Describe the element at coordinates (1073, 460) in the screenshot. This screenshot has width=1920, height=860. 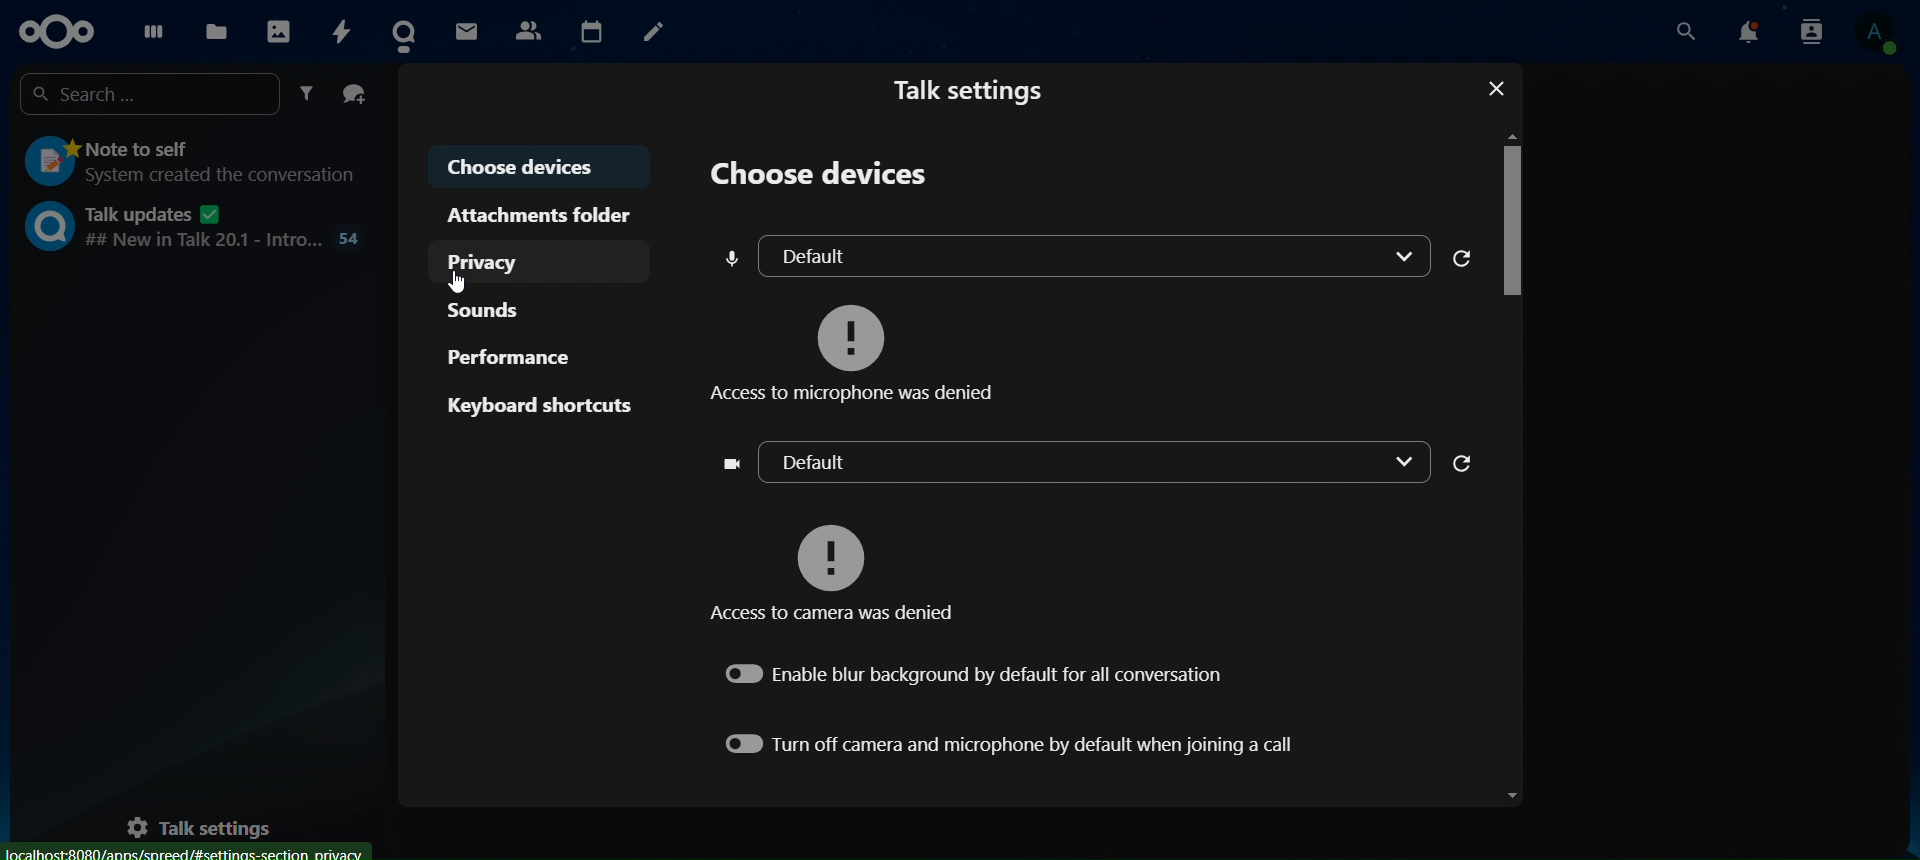
I see `default` at that location.